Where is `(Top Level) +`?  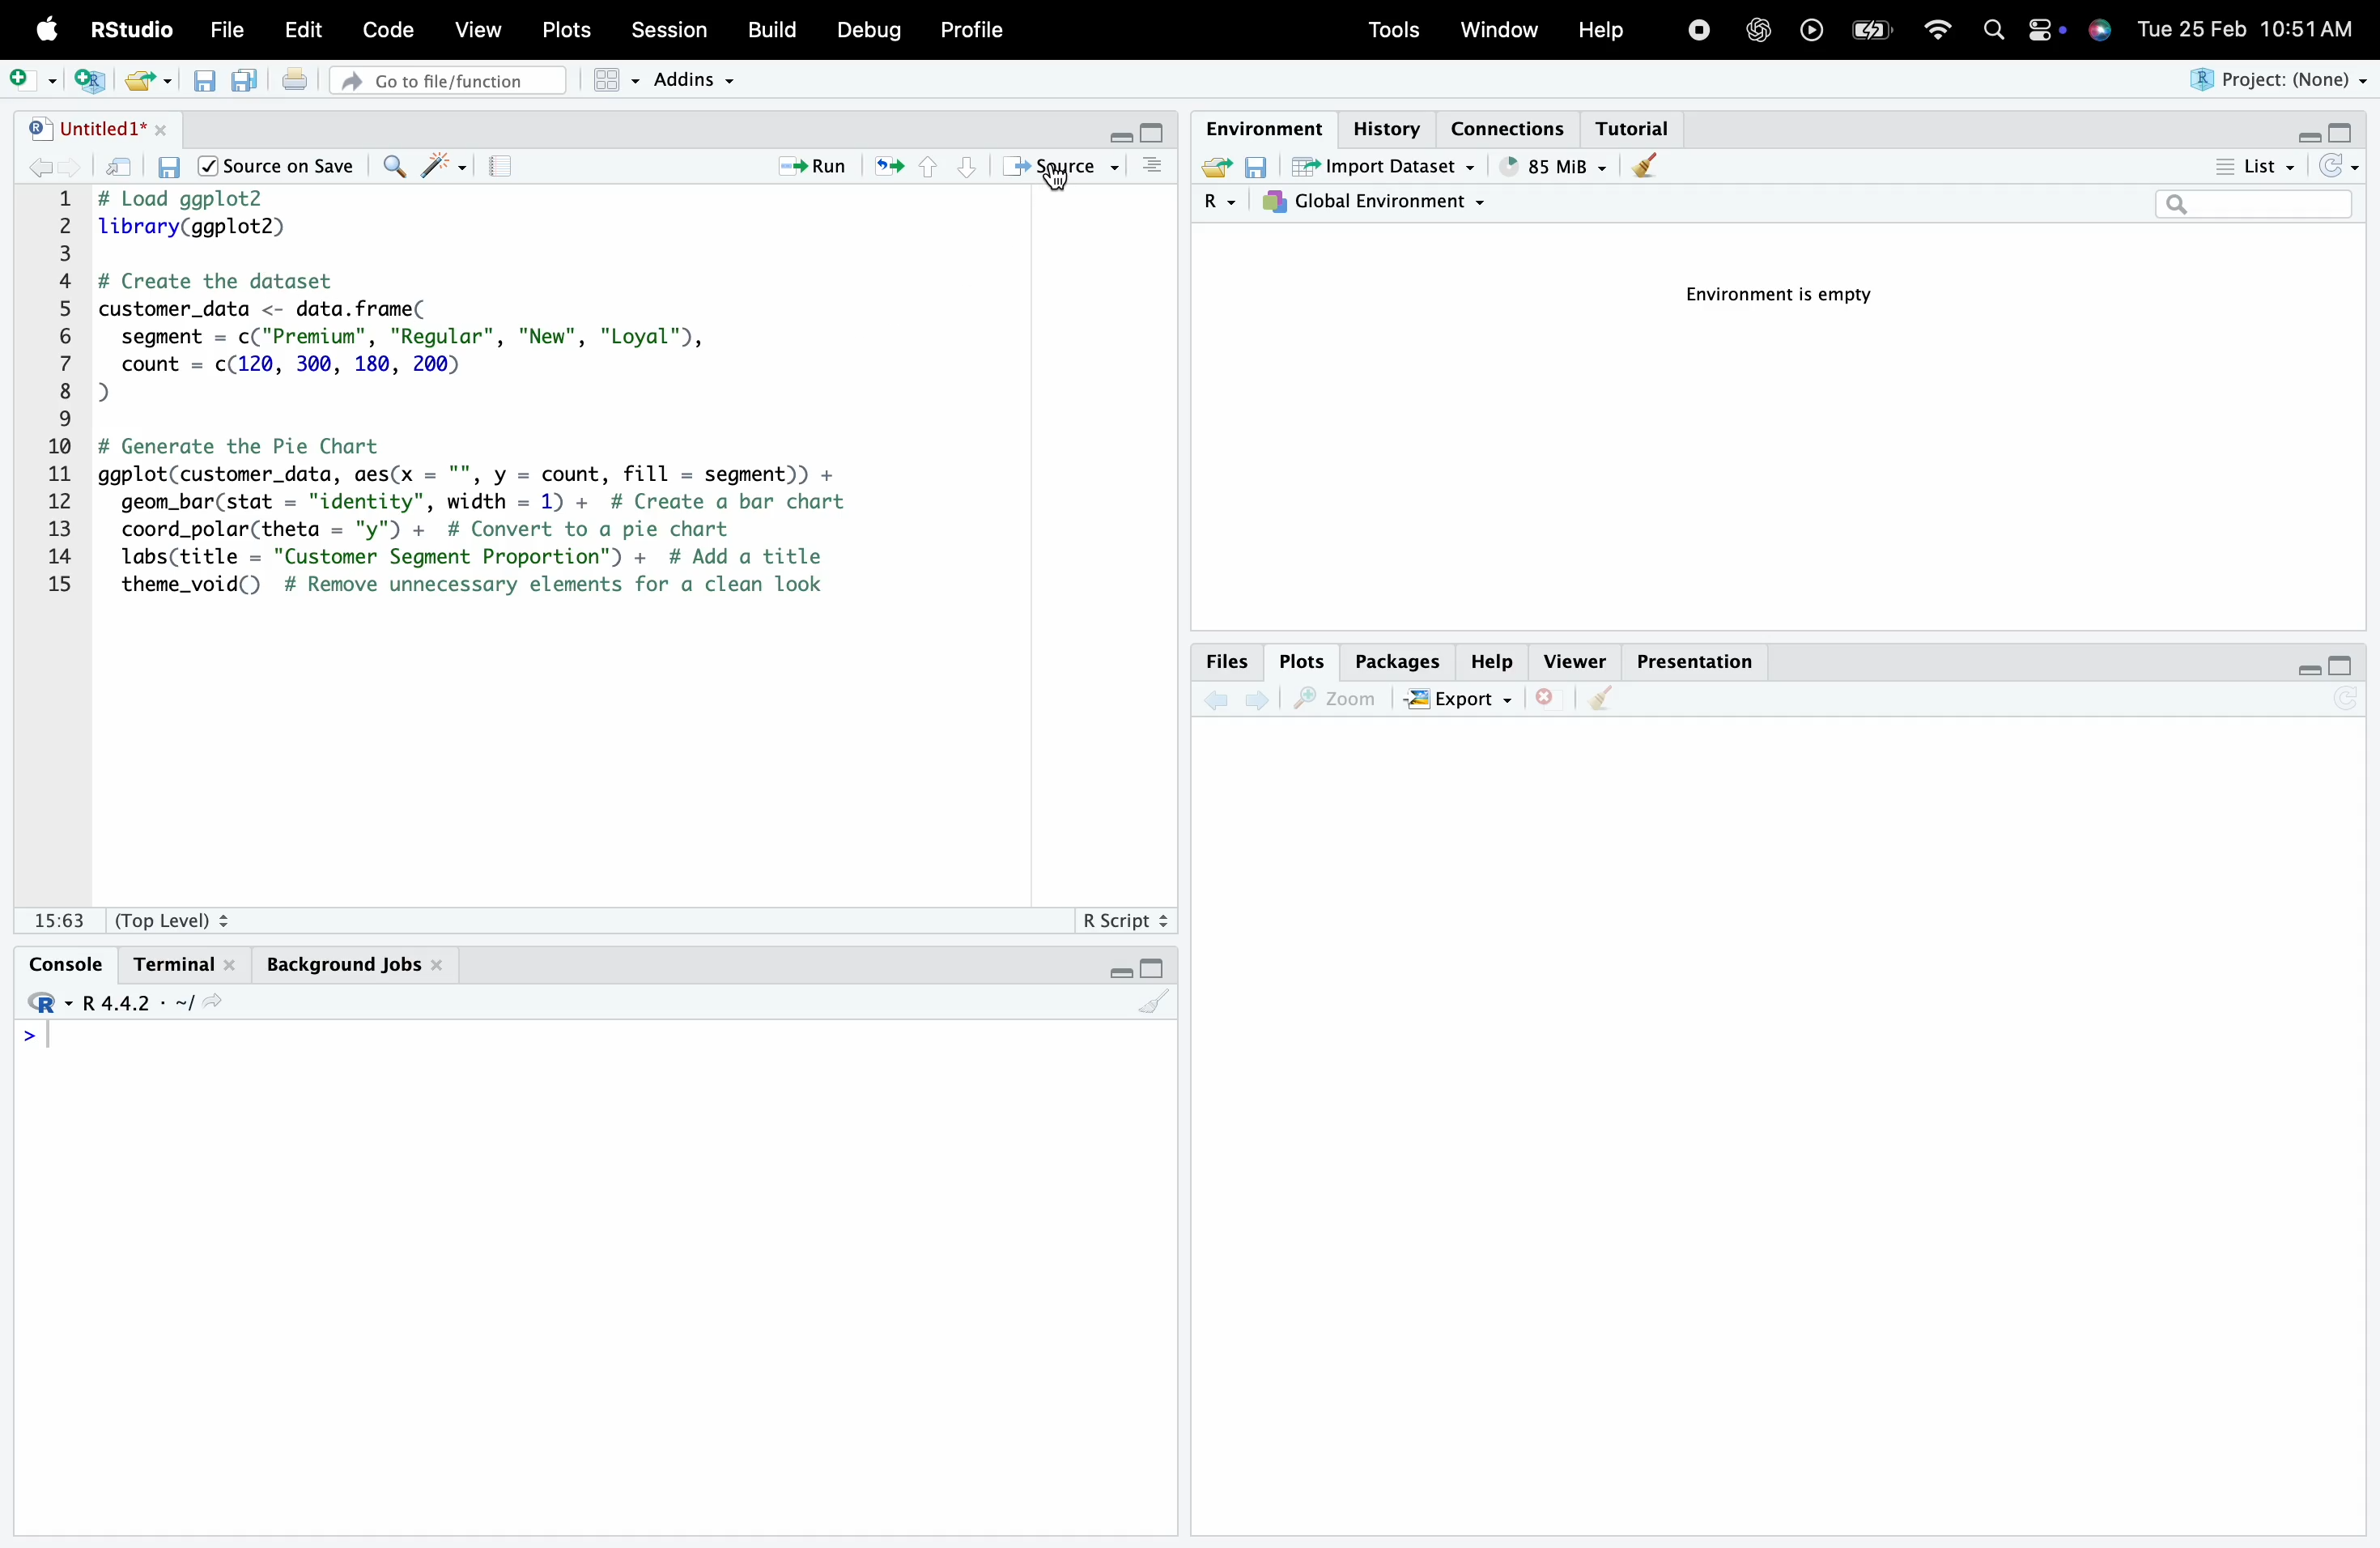 (Top Level) + is located at coordinates (171, 919).